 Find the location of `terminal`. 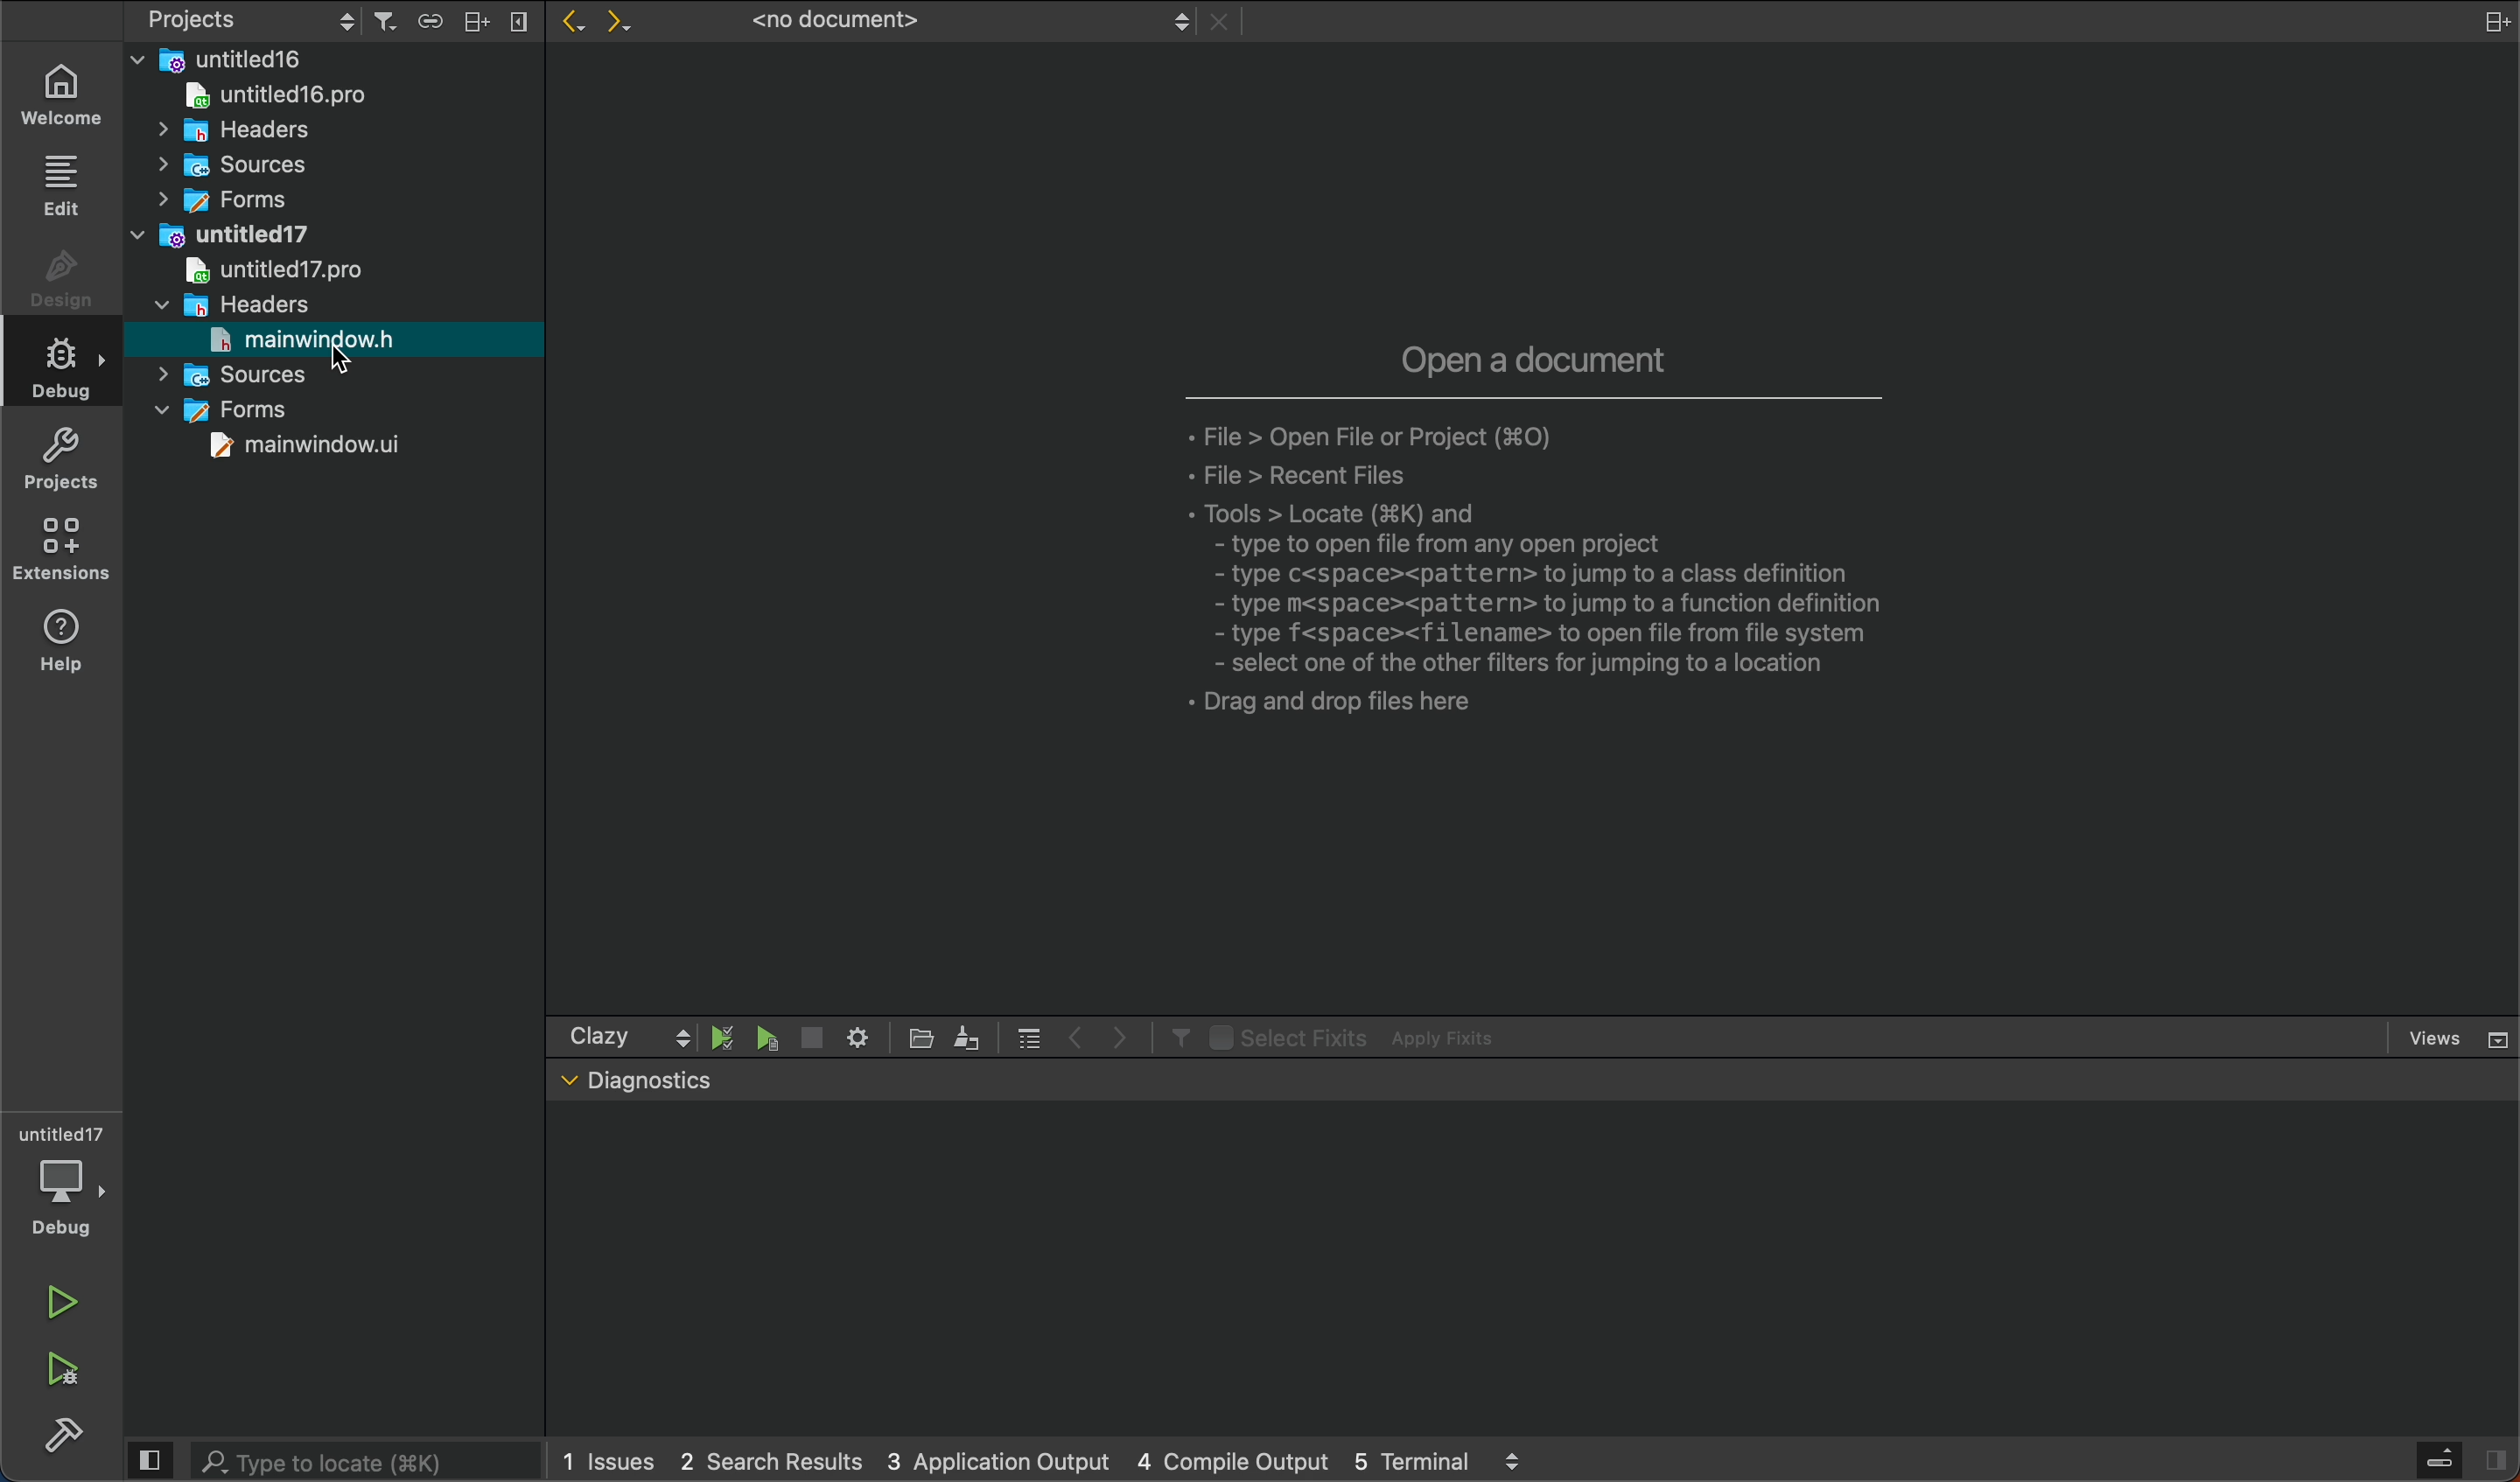

terminal is located at coordinates (1533, 1270).